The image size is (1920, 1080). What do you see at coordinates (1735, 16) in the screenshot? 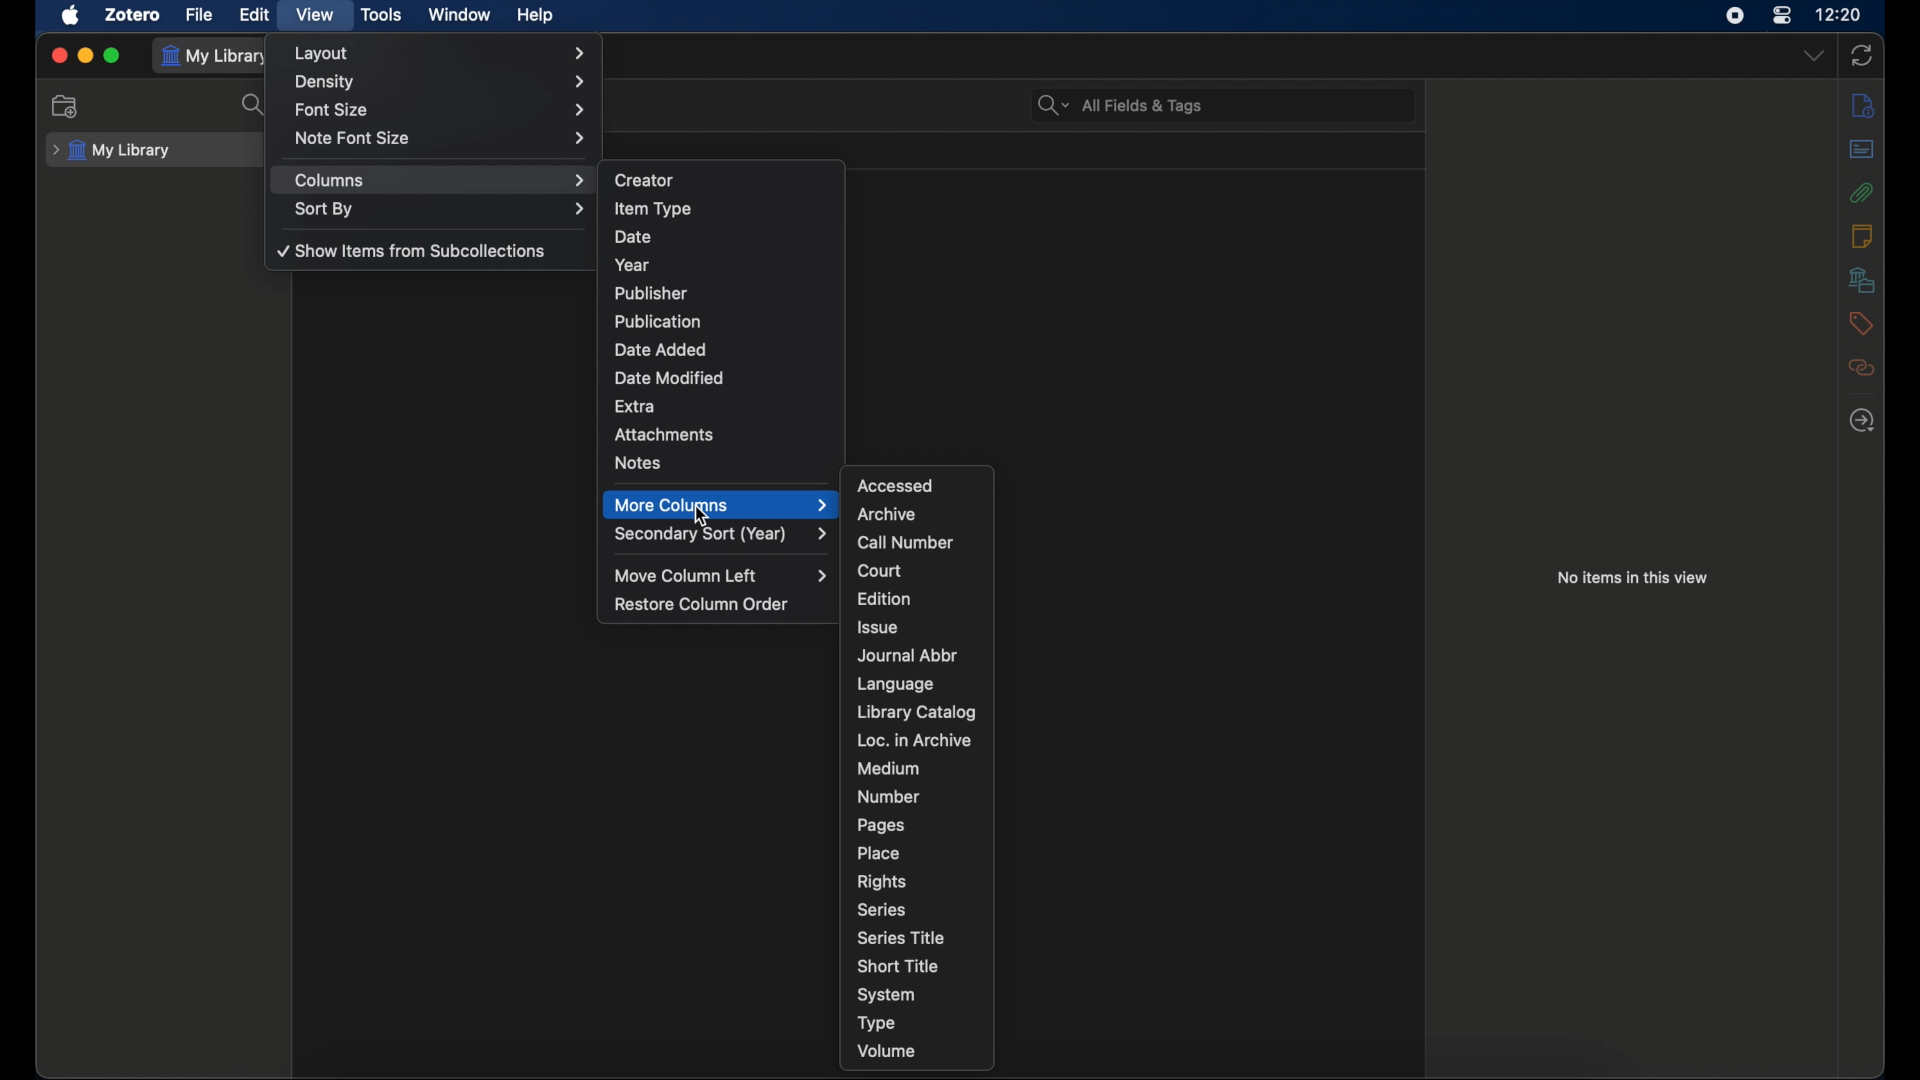
I see `screen recorder` at bounding box center [1735, 16].